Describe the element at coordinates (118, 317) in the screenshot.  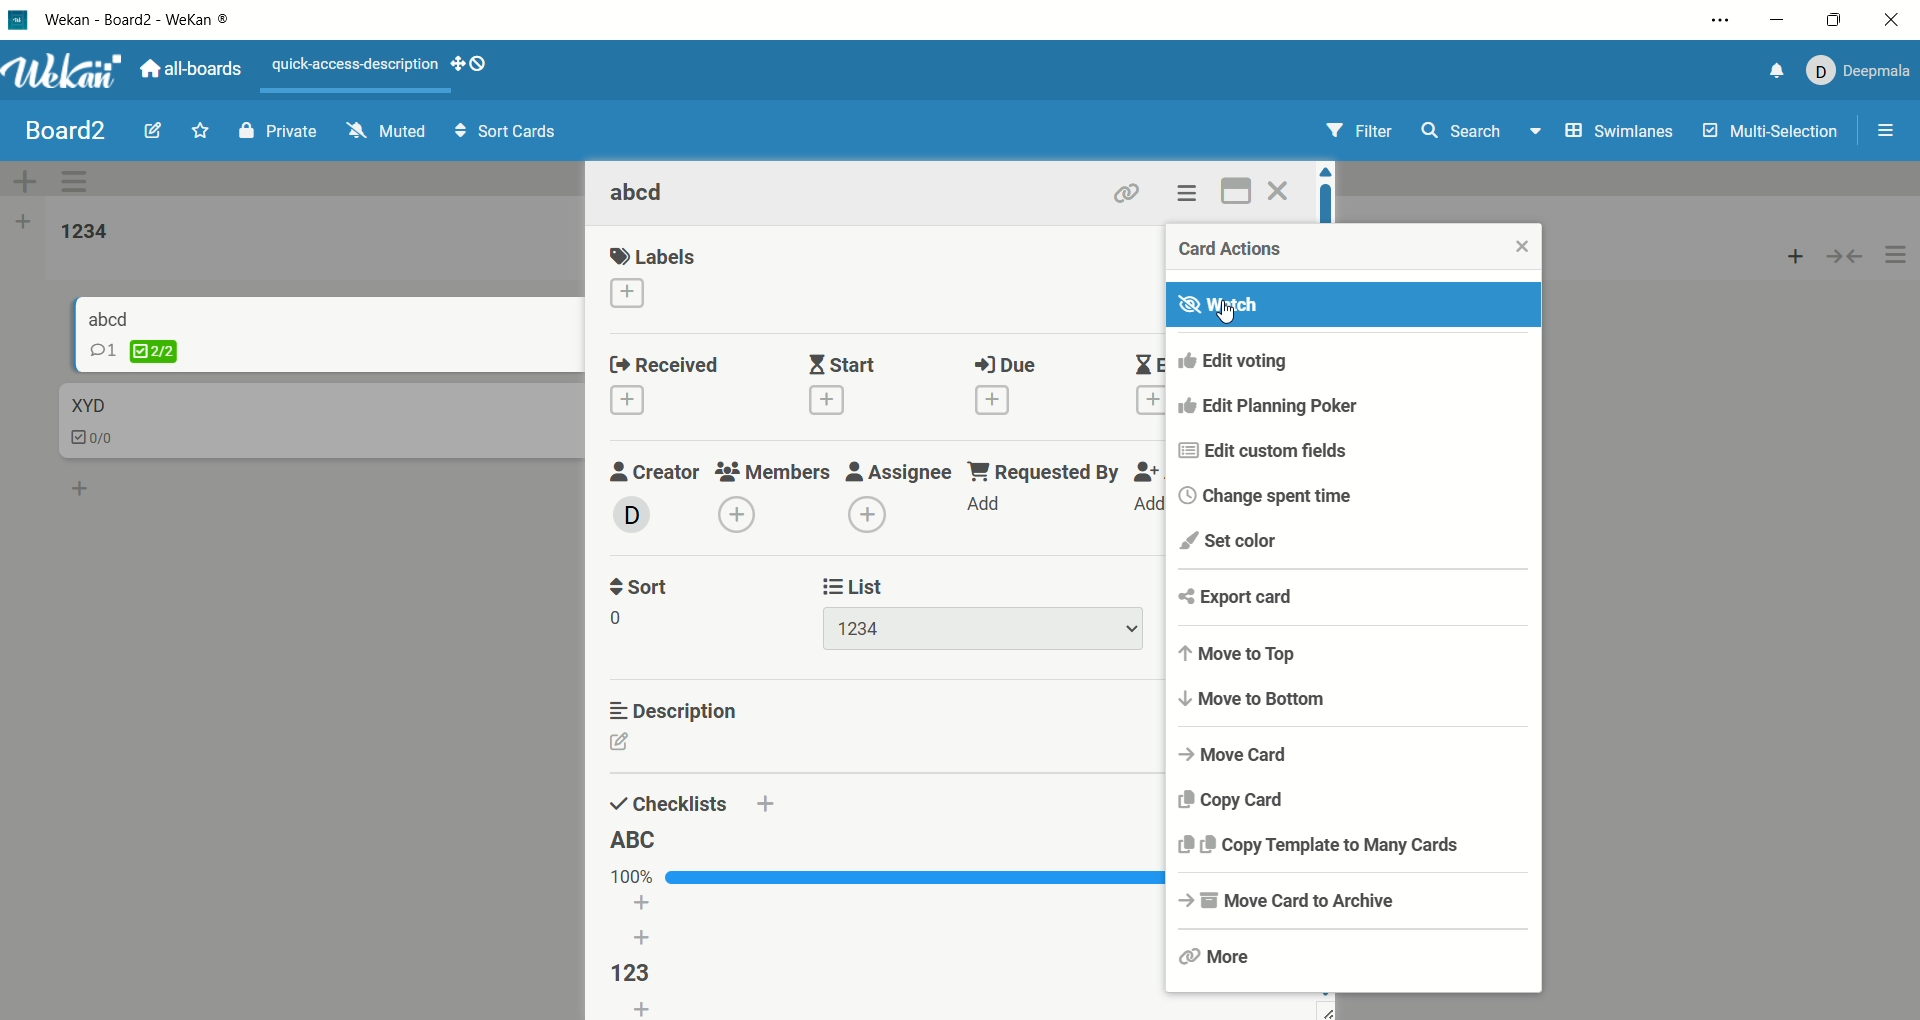
I see `card title` at that location.